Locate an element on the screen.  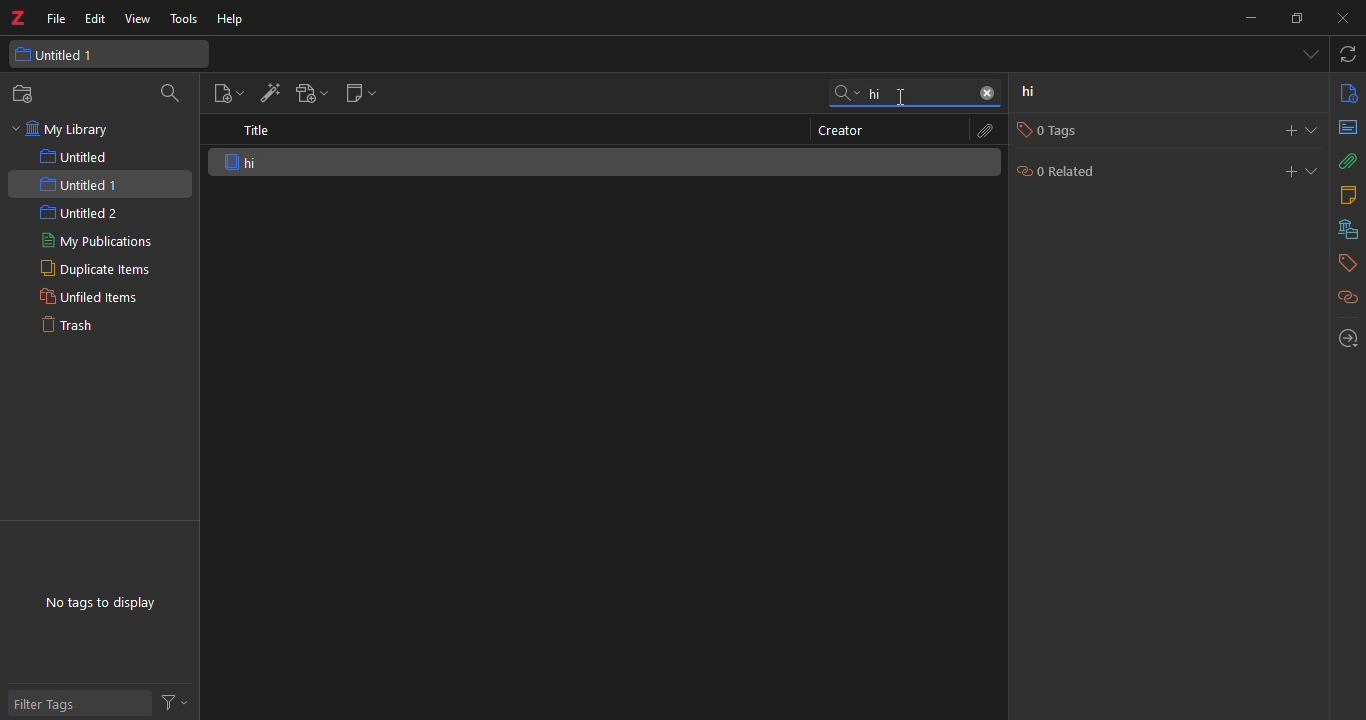
sync is located at coordinates (1345, 54).